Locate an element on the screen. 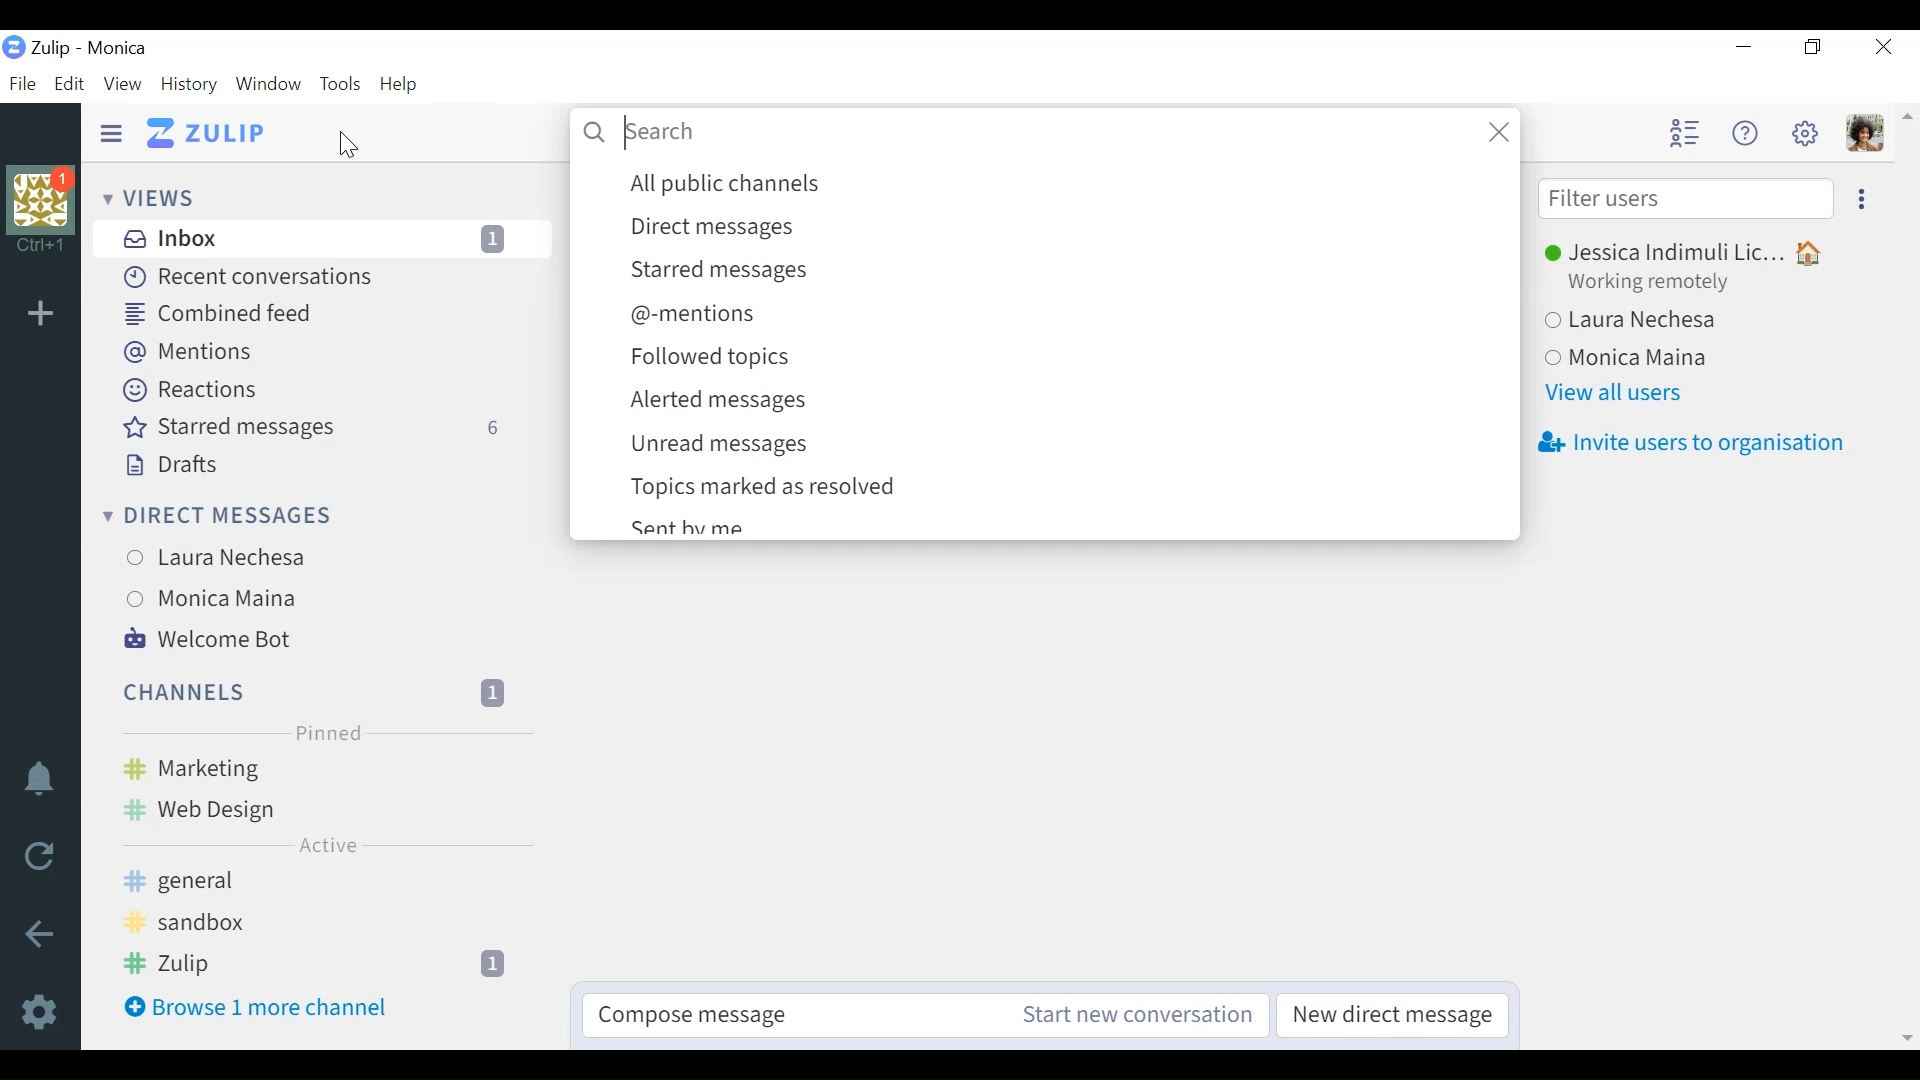  View all users is located at coordinates (1612, 396).